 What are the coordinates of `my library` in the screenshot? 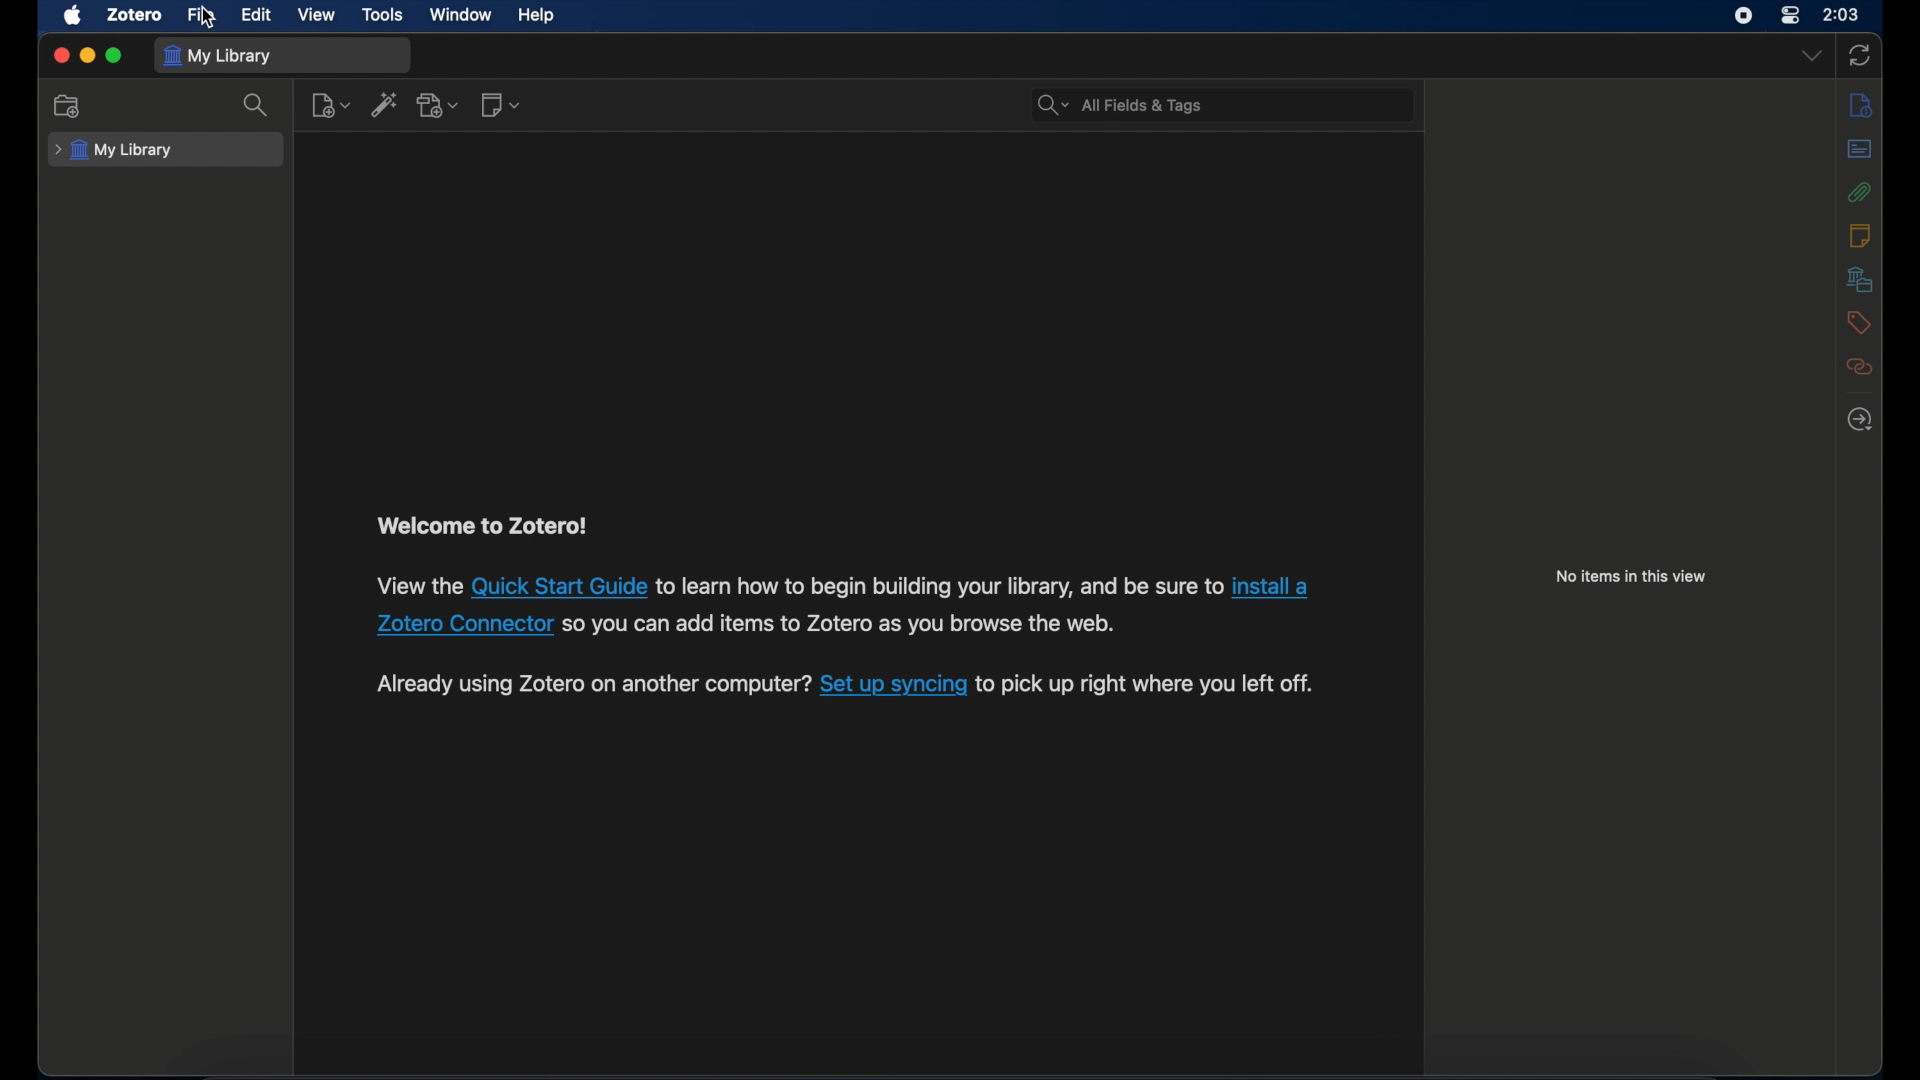 It's located at (221, 57).